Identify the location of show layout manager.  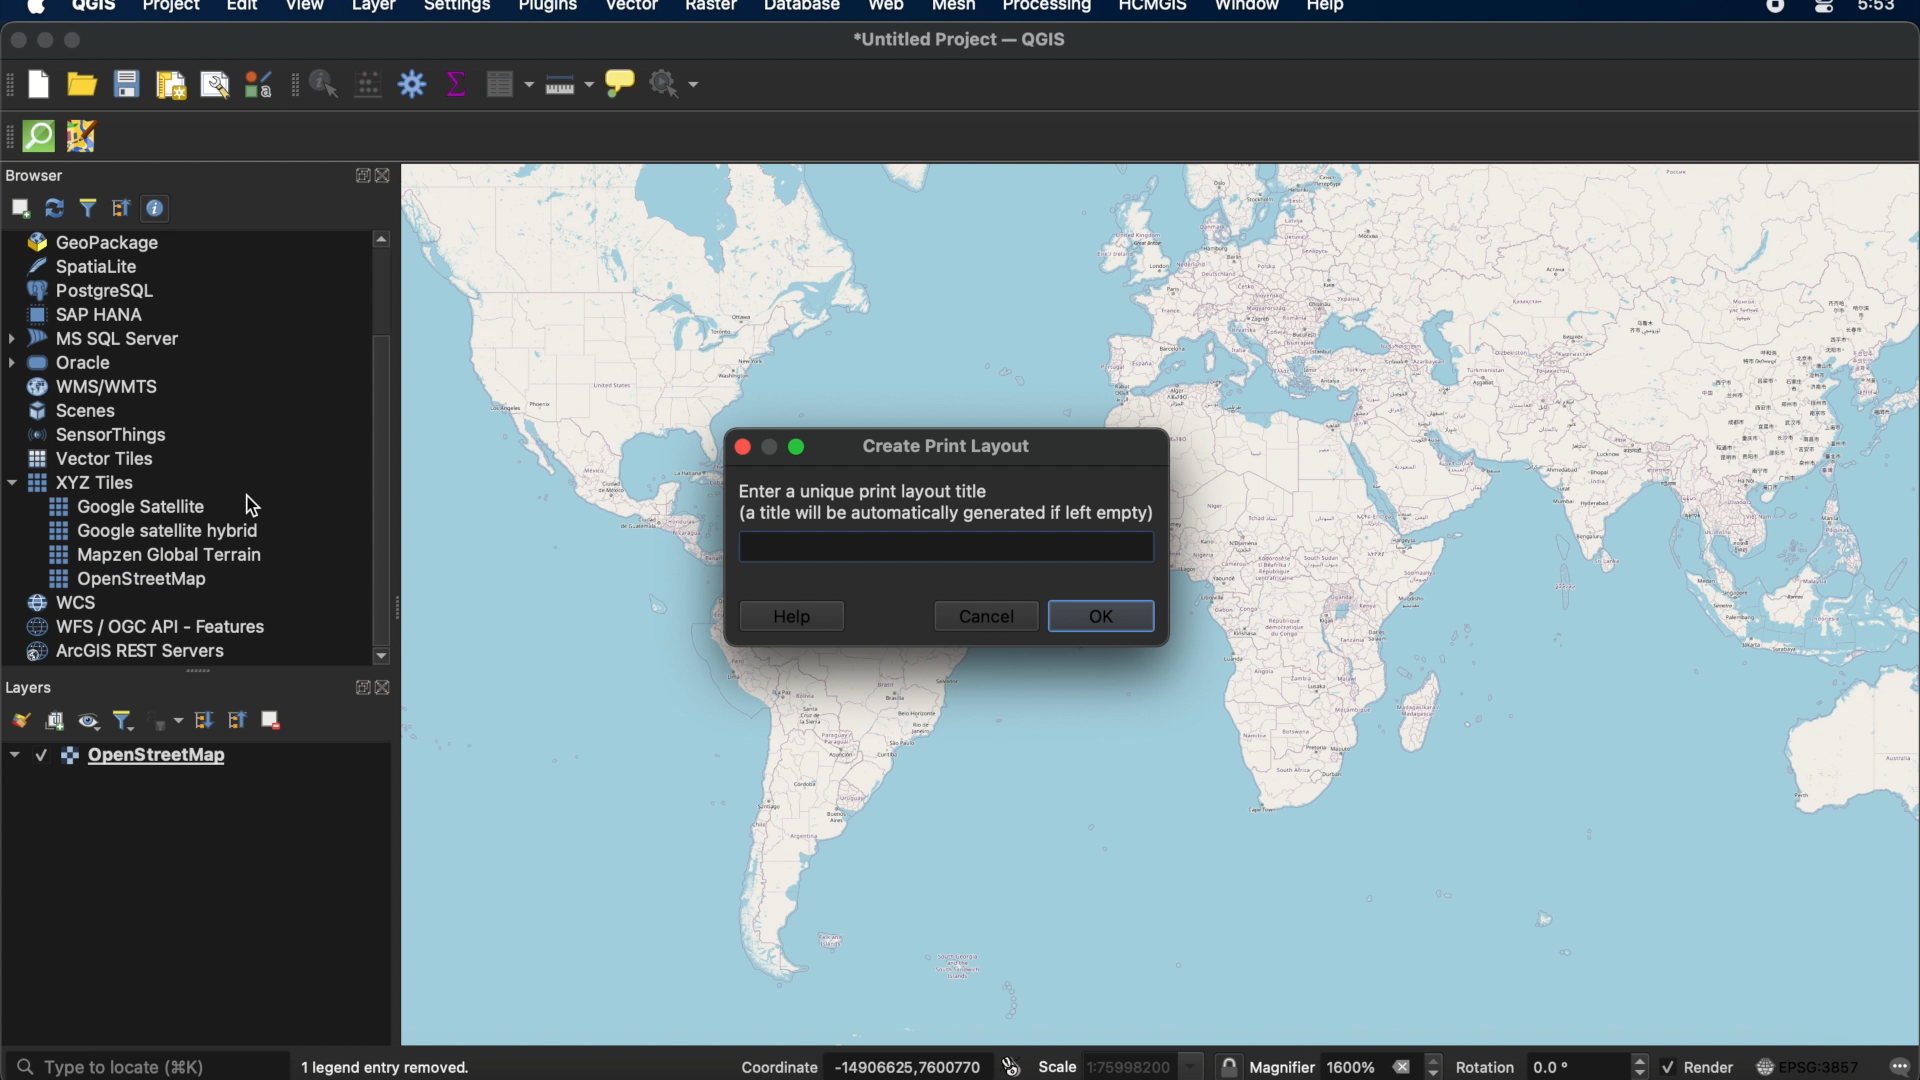
(214, 84).